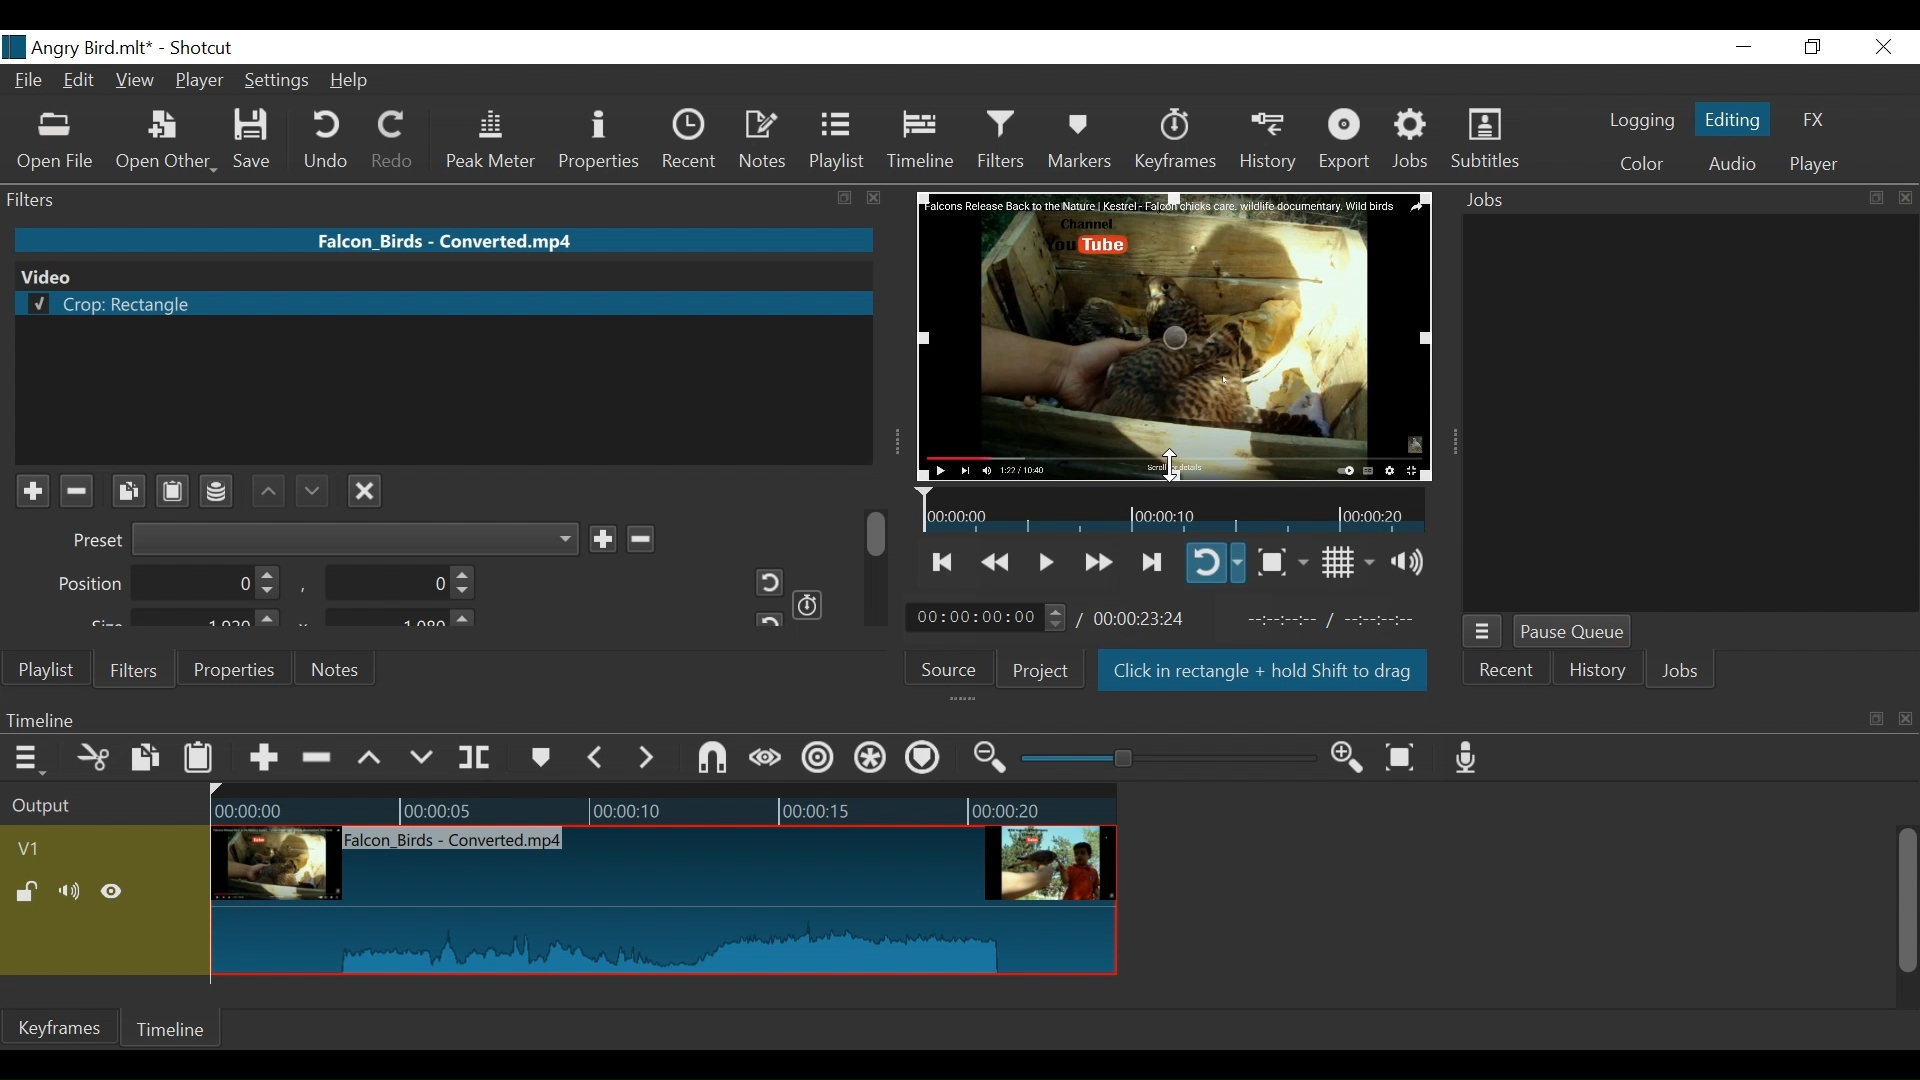 This screenshot has height=1080, width=1920. Describe the element at coordinates (1492, 201) in the screenshot. I see `Jobs` at that location.